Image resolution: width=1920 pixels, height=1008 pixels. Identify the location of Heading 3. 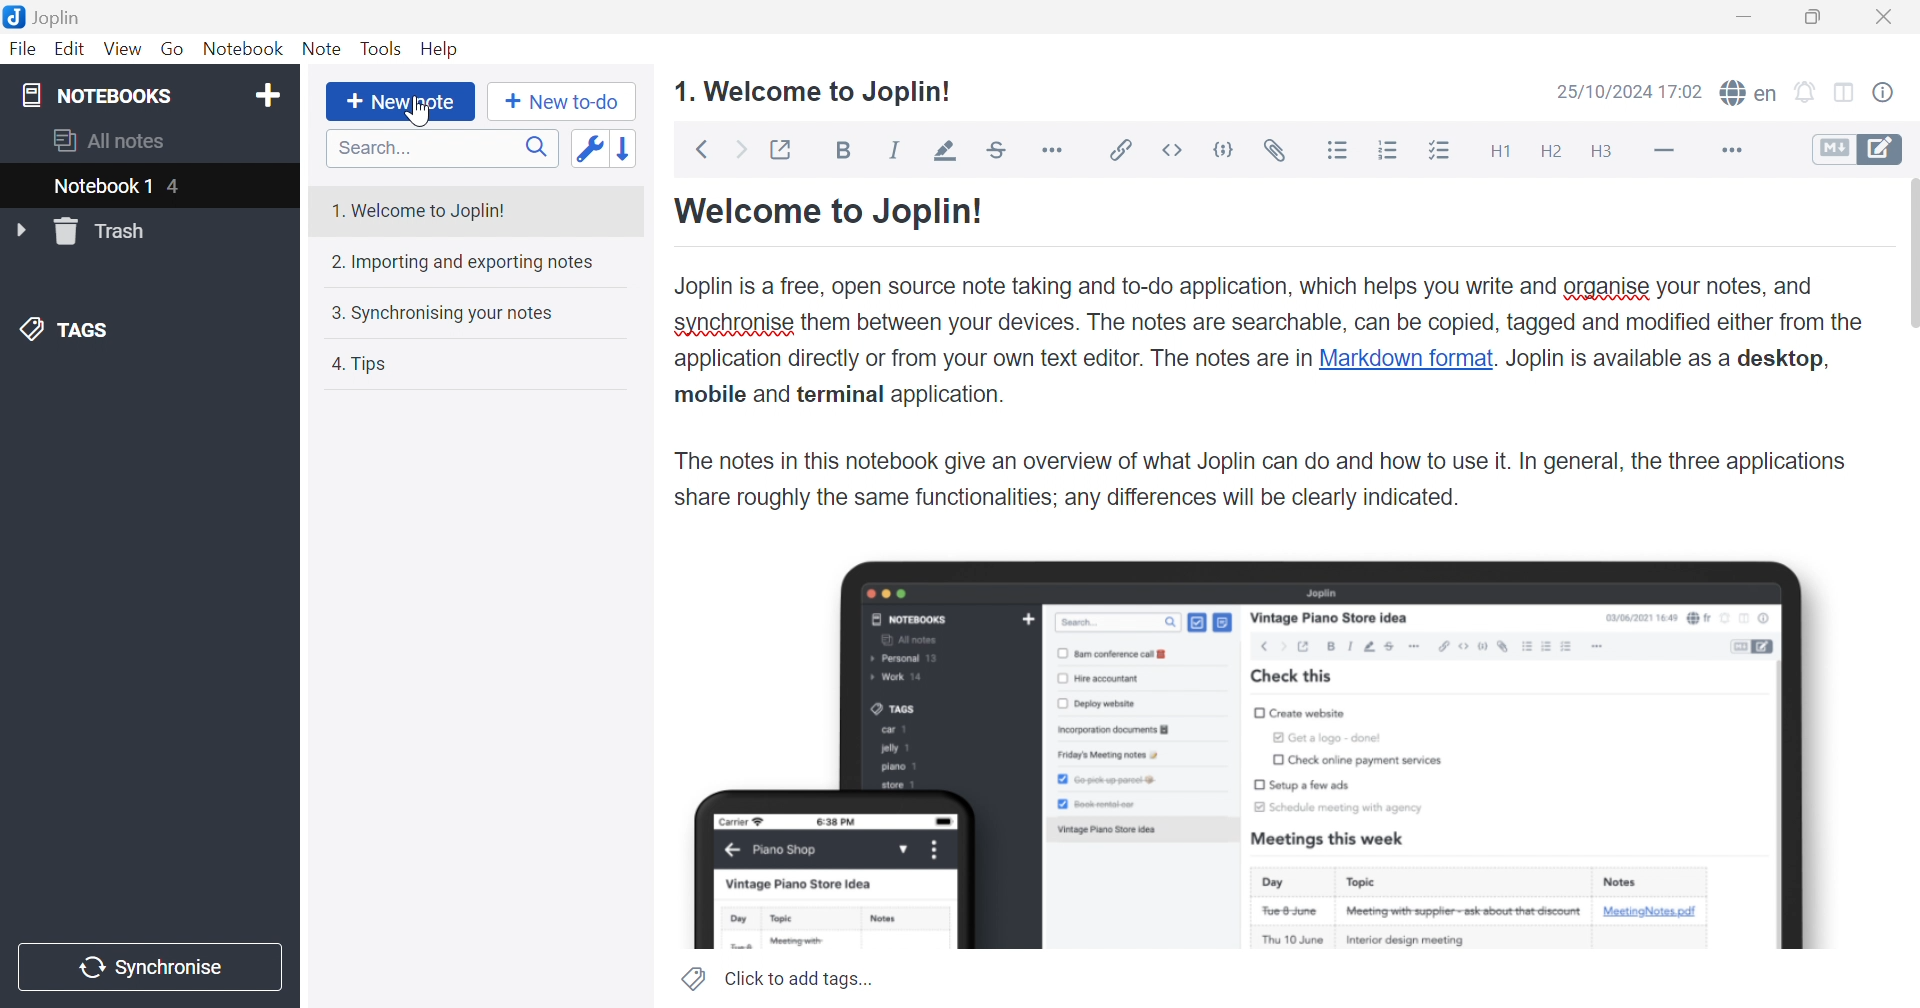
(1612, 153).